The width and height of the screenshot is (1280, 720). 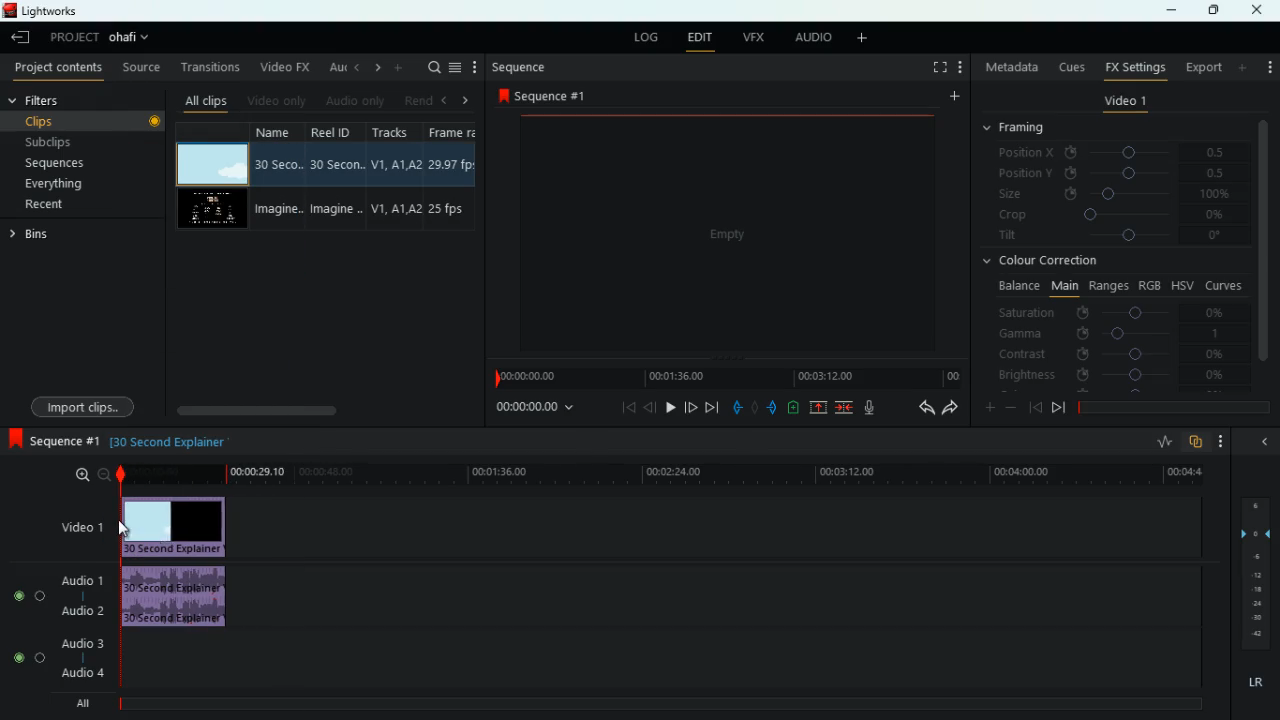 What do you see at coordinates (28, 658) in the screenshot?
I see `Audio` at bounding box center [28, 658].